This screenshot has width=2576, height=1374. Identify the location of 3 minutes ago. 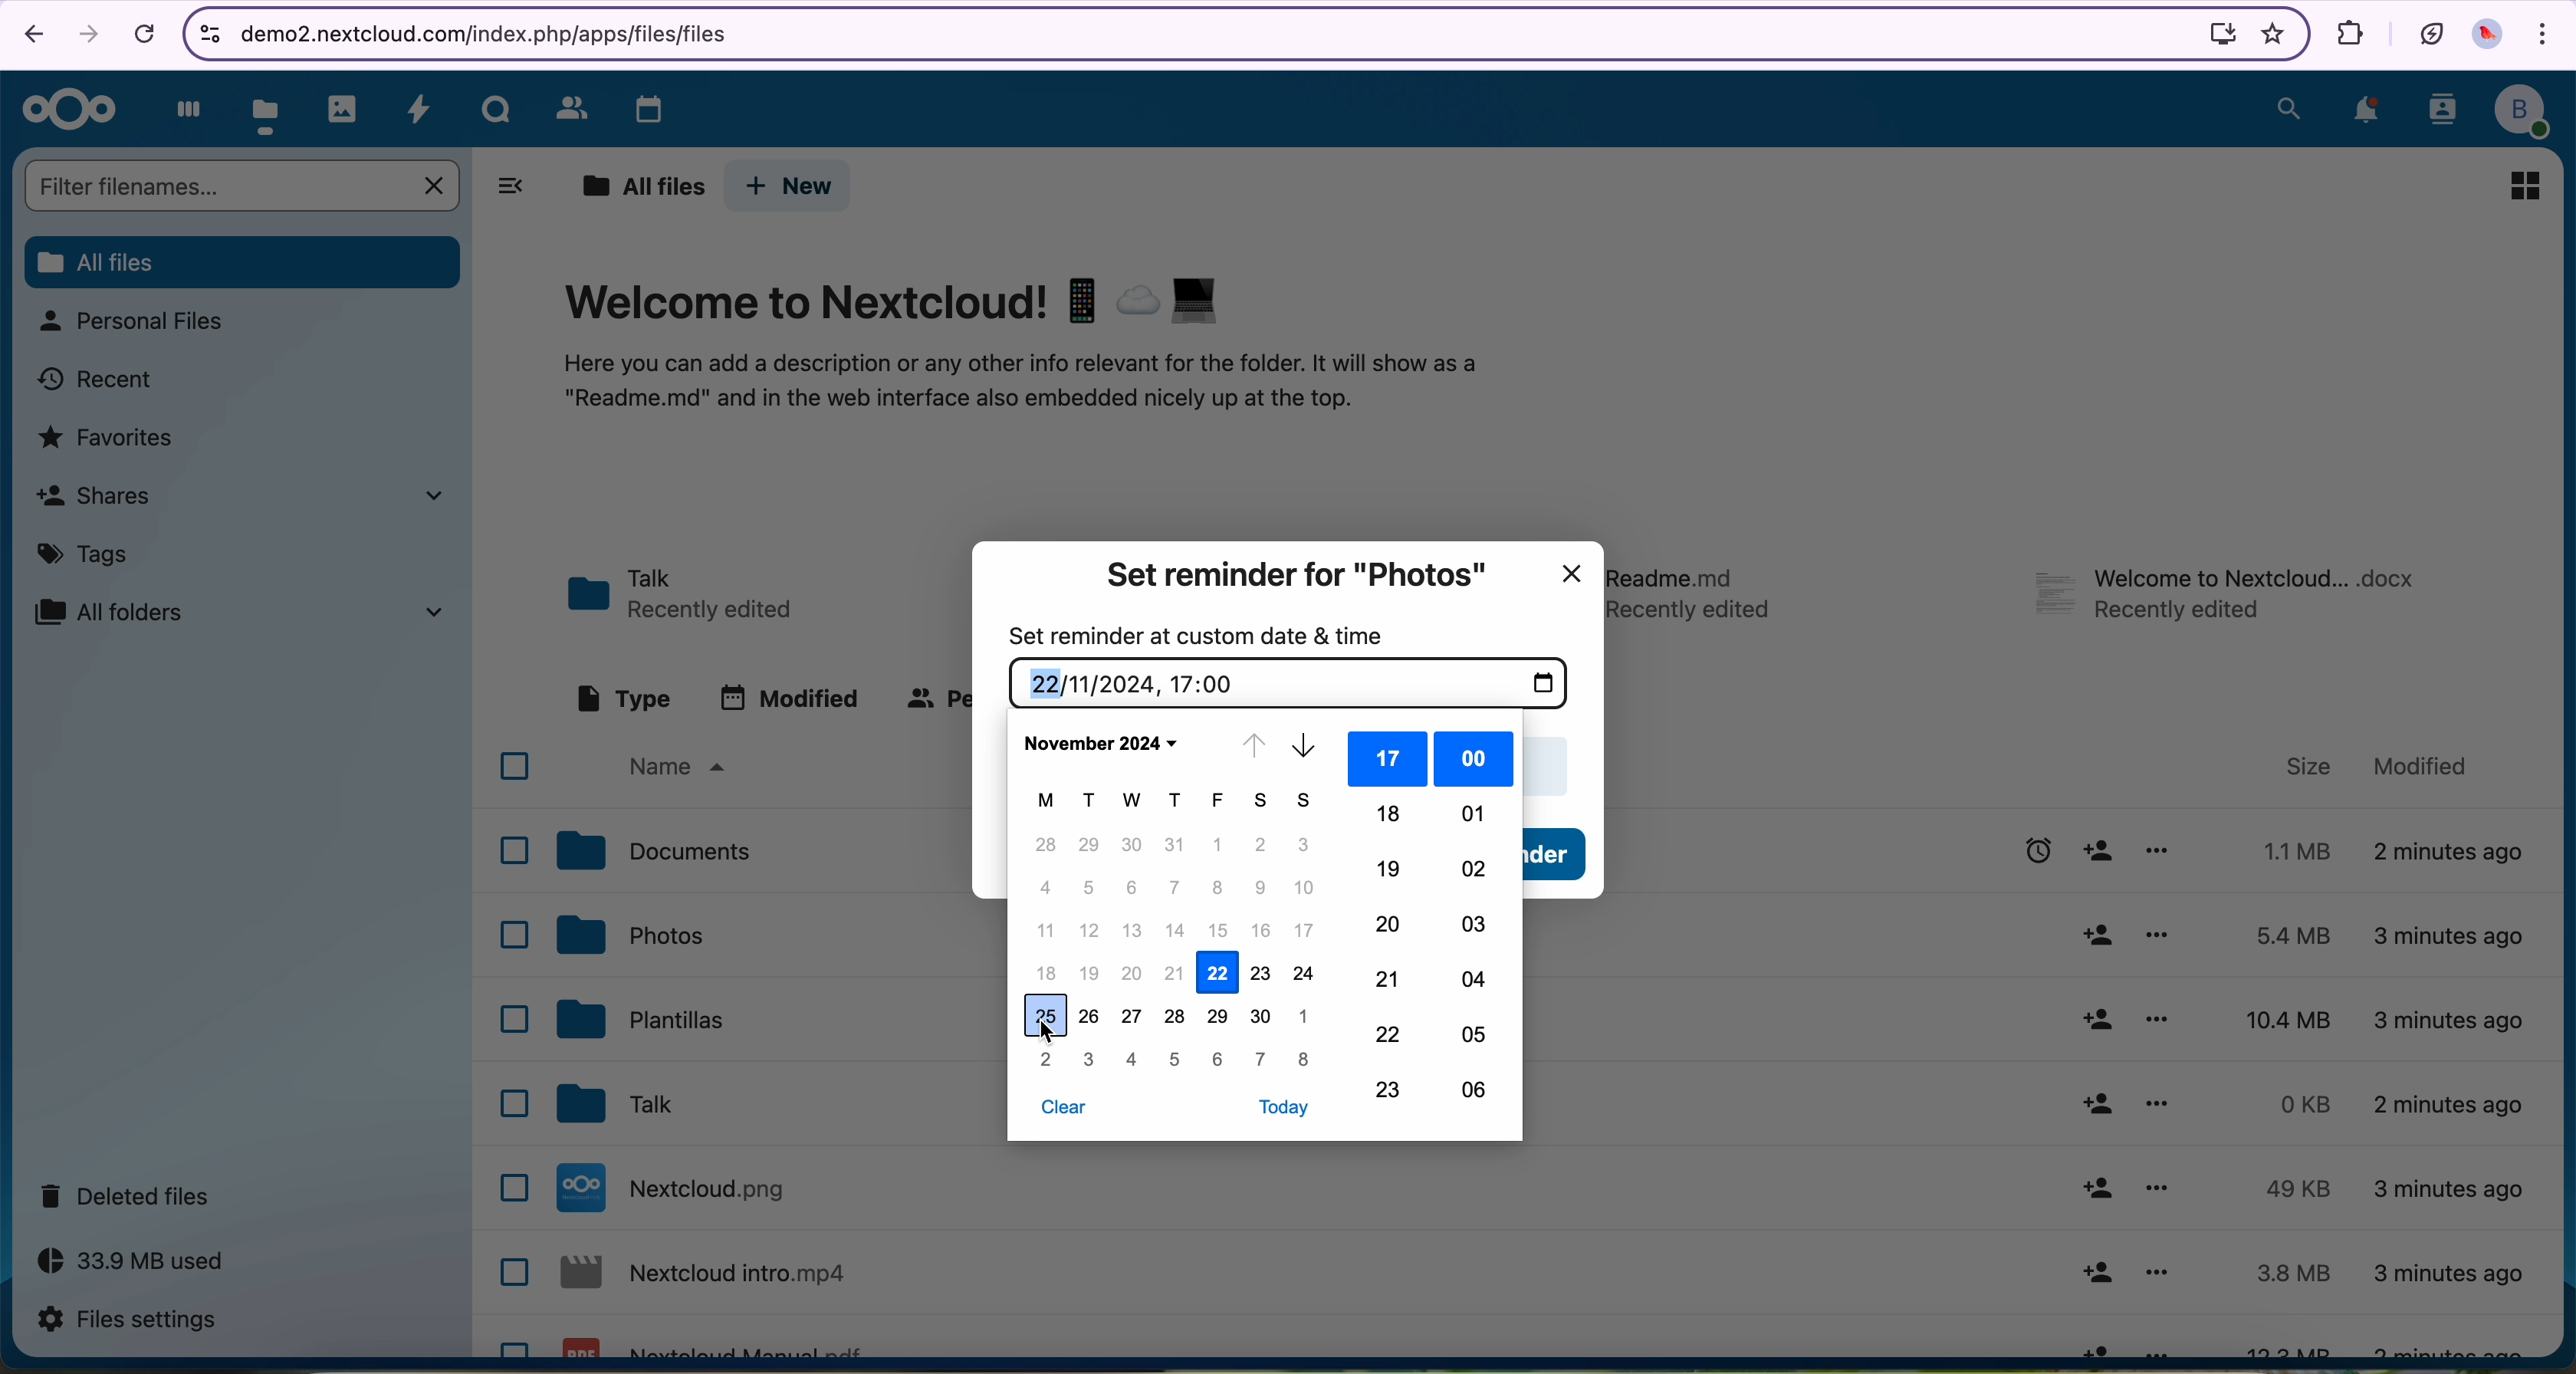
(2449, 935).